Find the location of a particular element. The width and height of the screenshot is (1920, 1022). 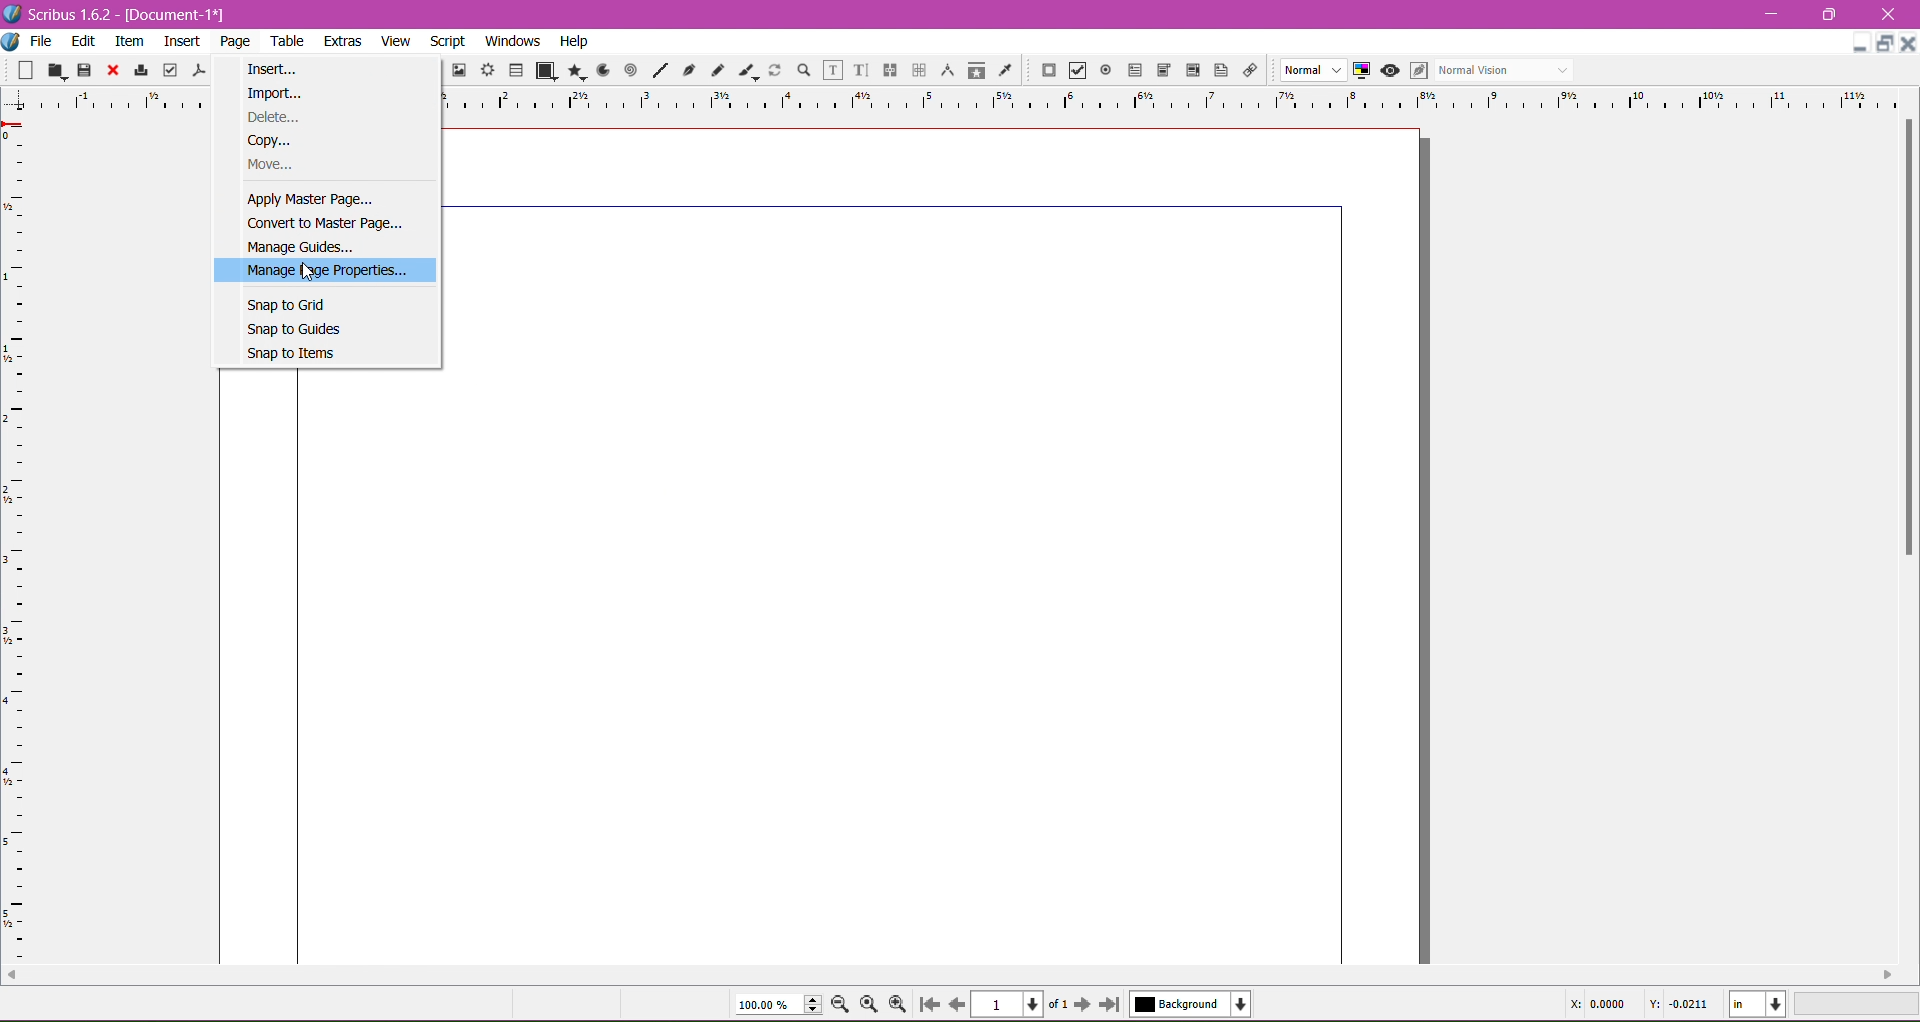

Close is located at coordinates (111, 71).